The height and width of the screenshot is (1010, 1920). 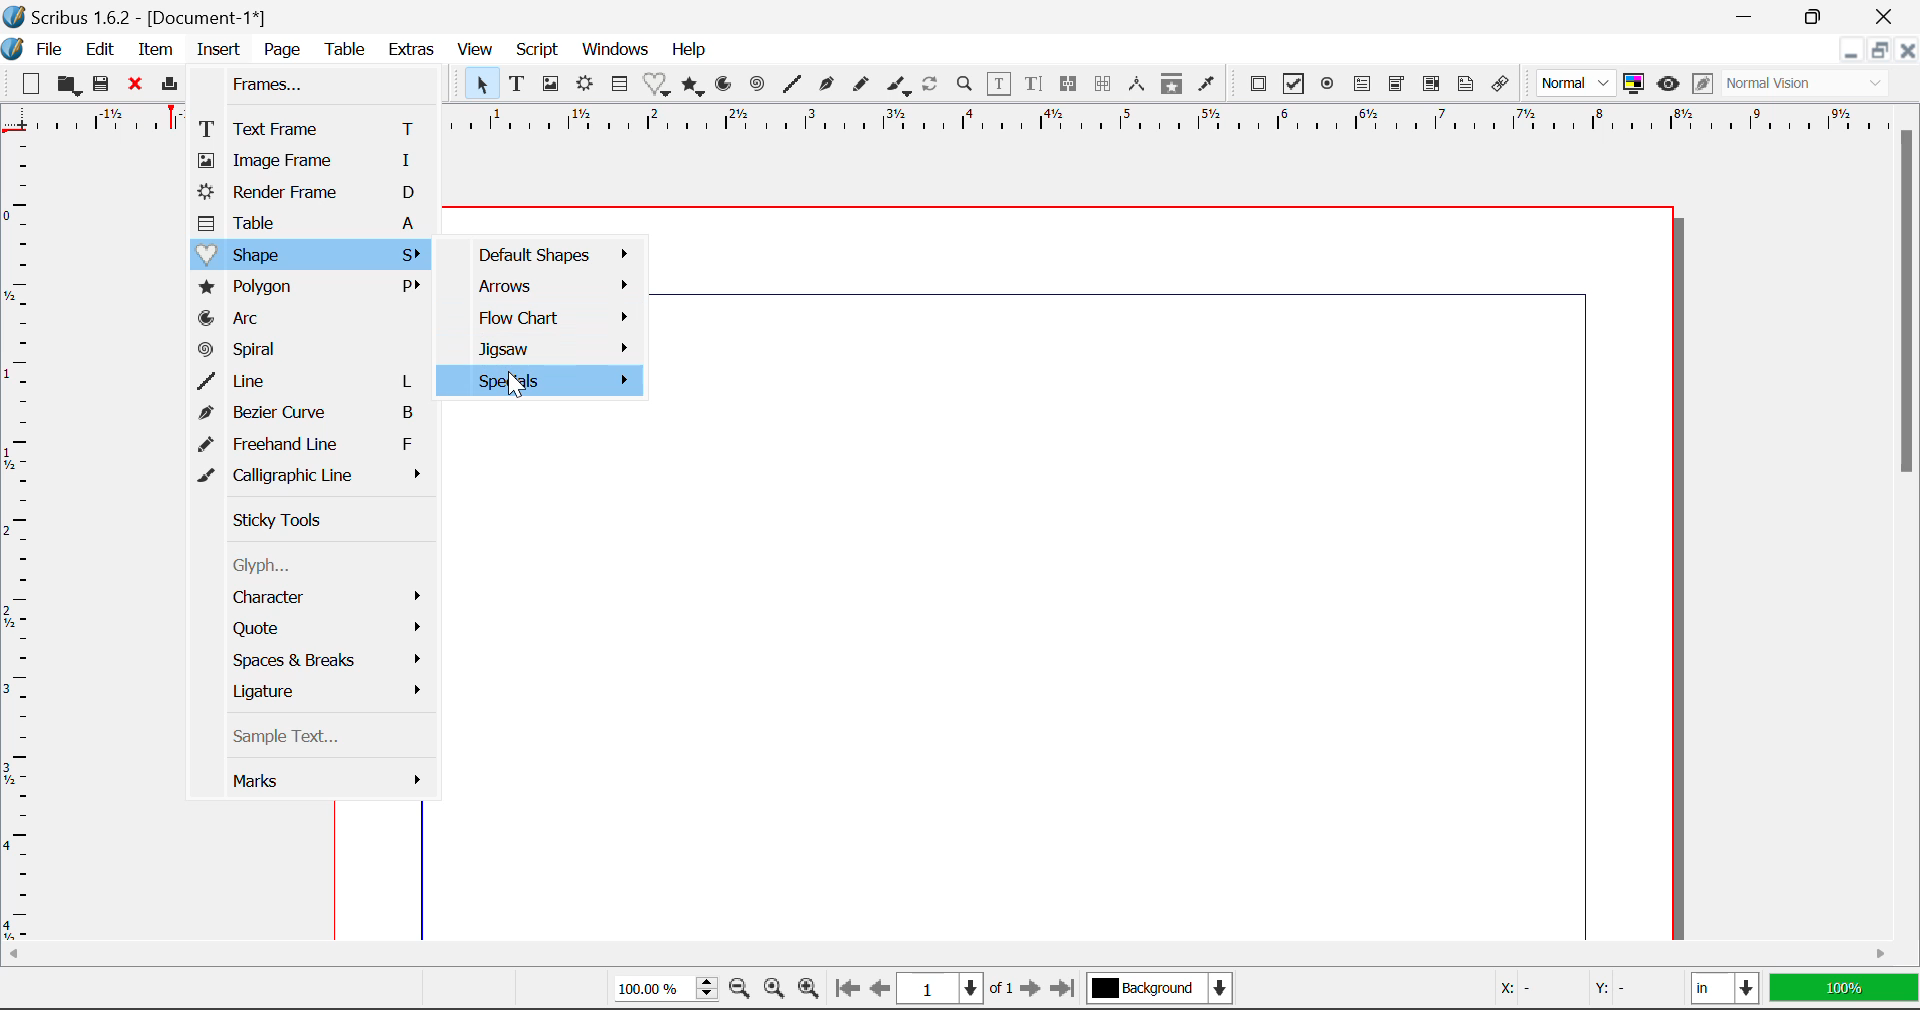 I want to click on Zoom to 100%, so click(x=772, y=991).